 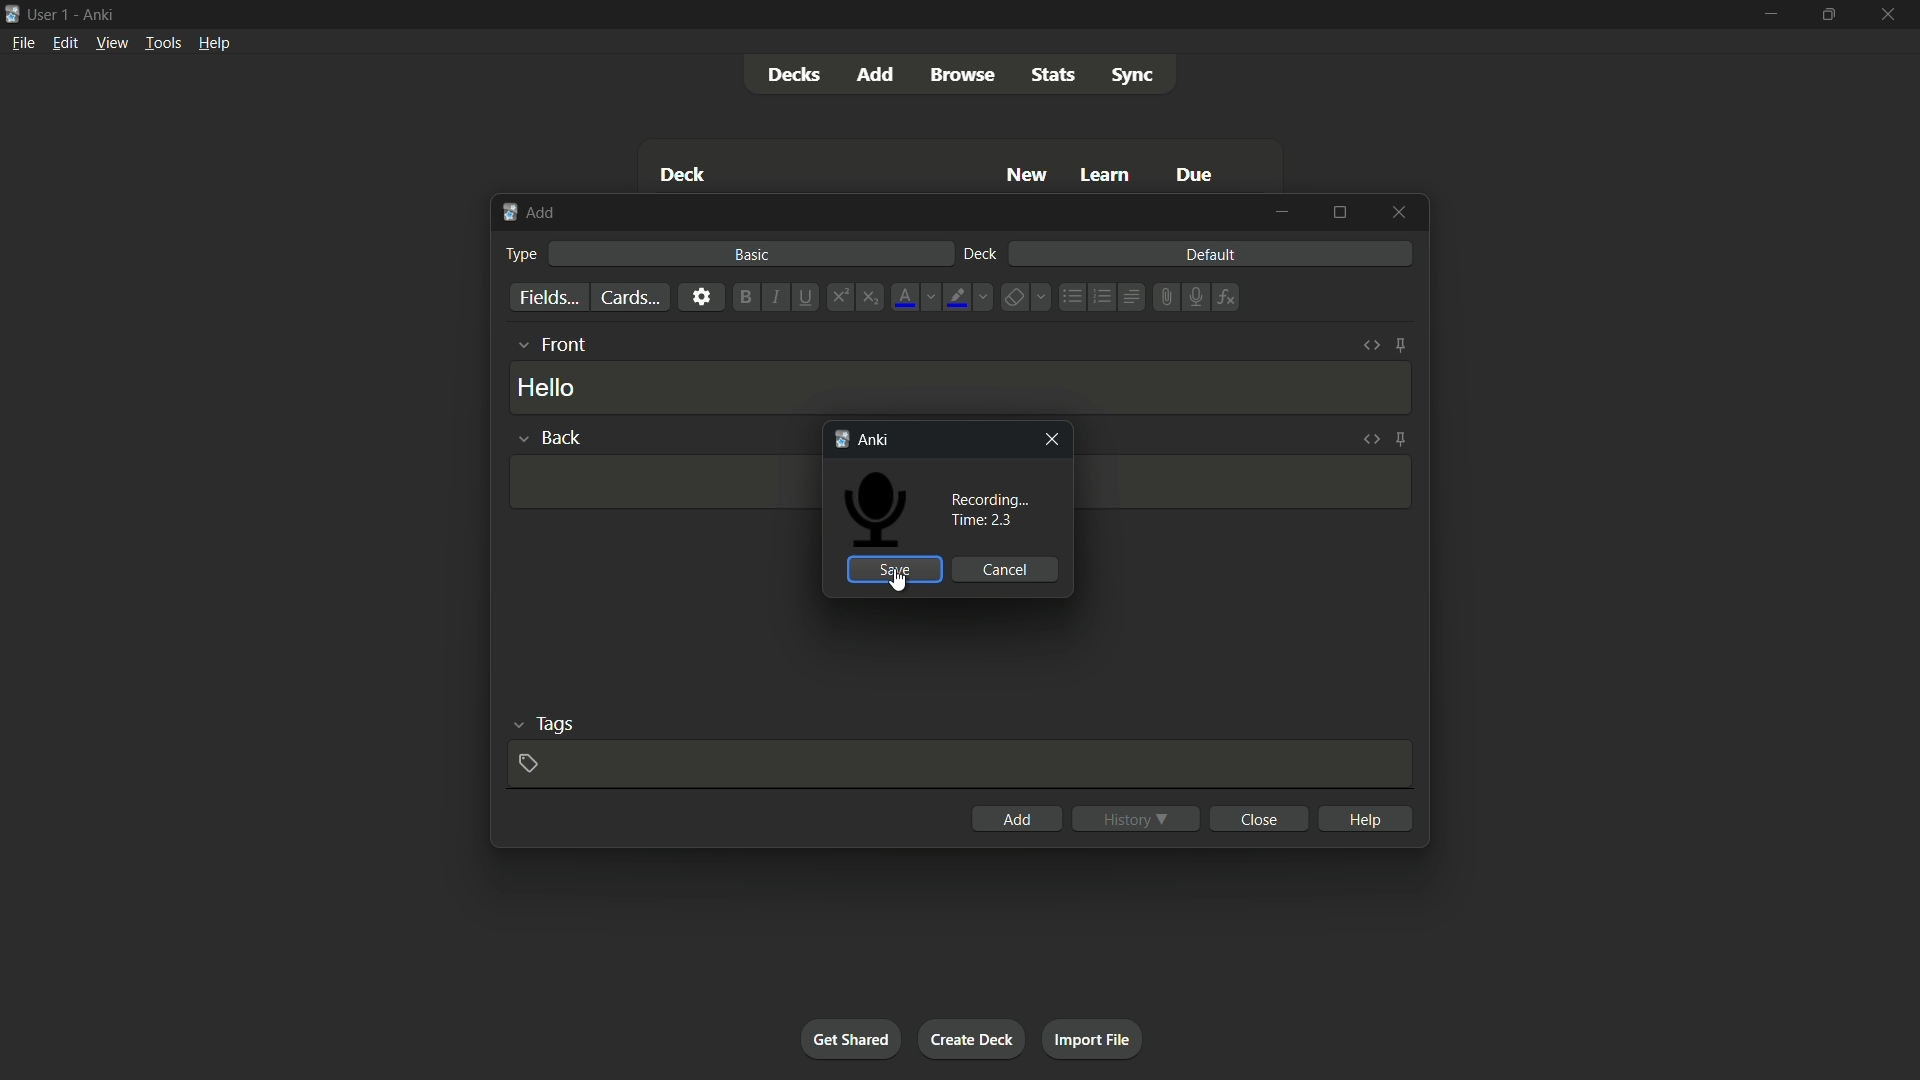 What do you see at coordinates (839, 296) in the screenshot?
I see `superscript` at bounding box center [839, 296].